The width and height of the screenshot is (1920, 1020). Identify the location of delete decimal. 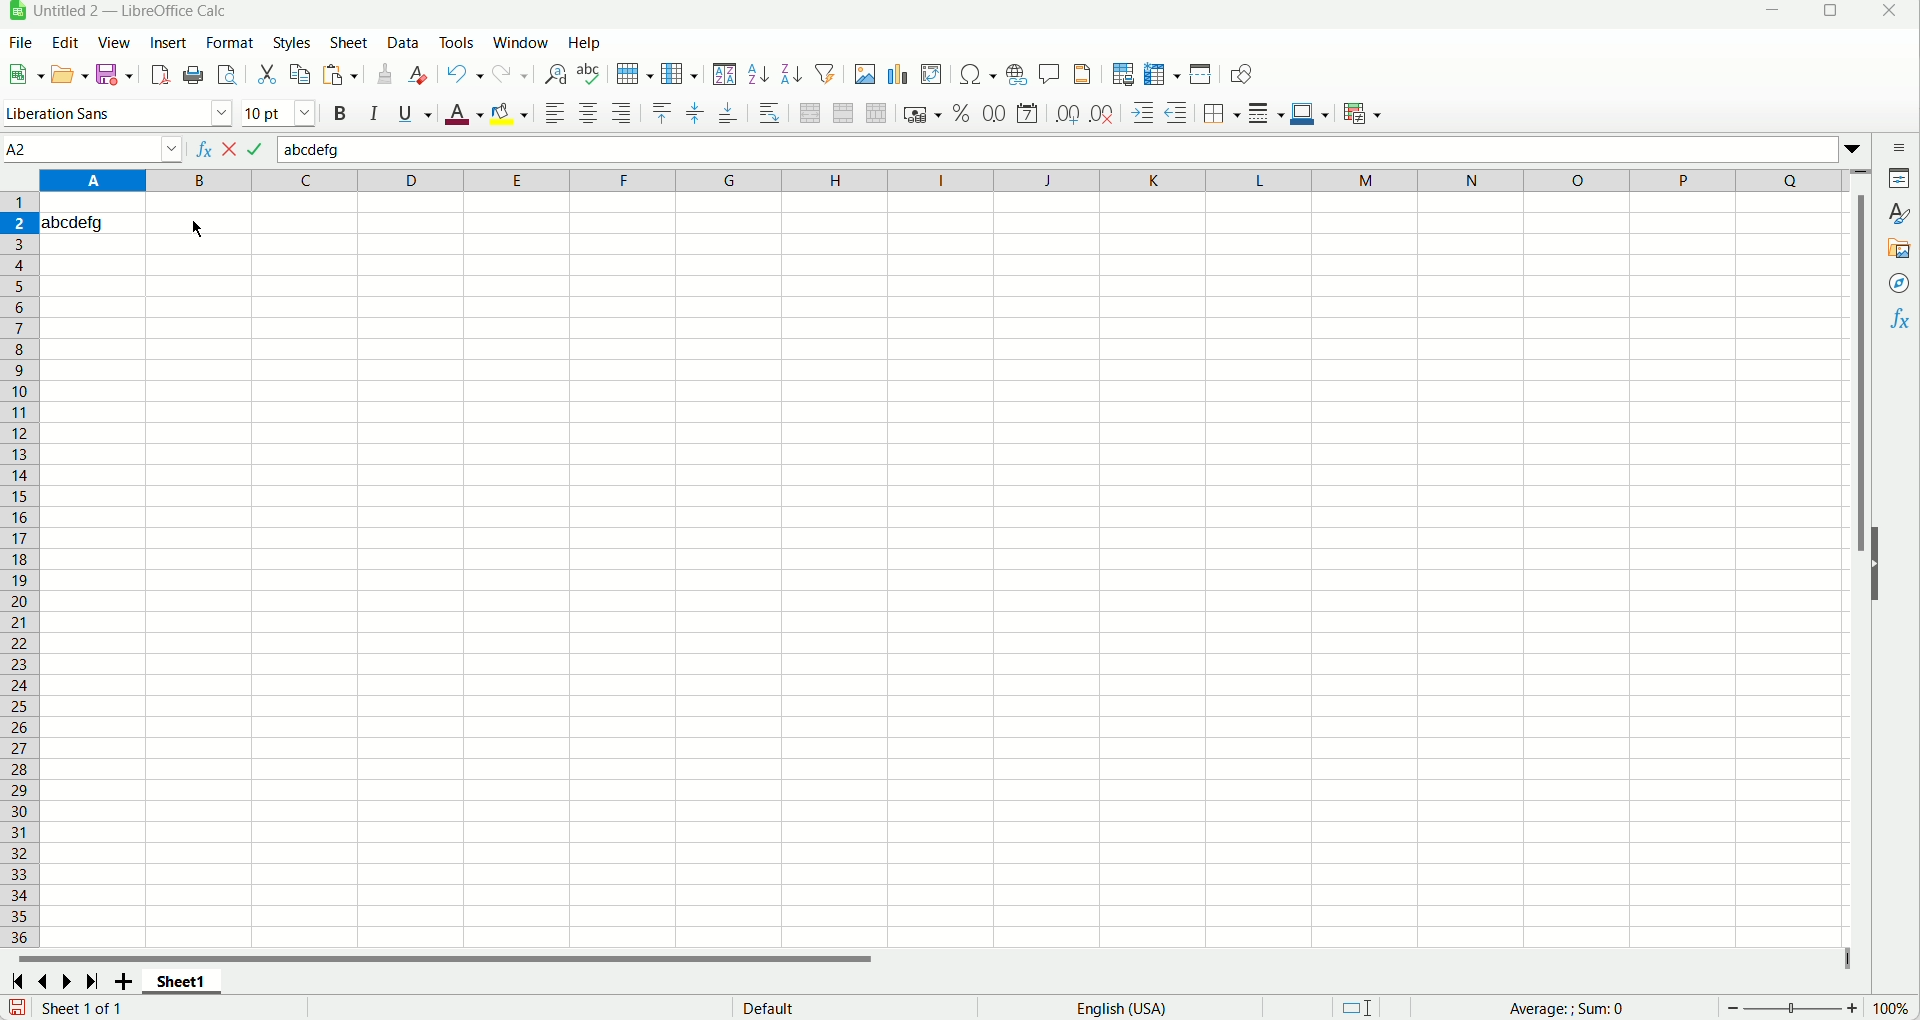
(1101, 113).